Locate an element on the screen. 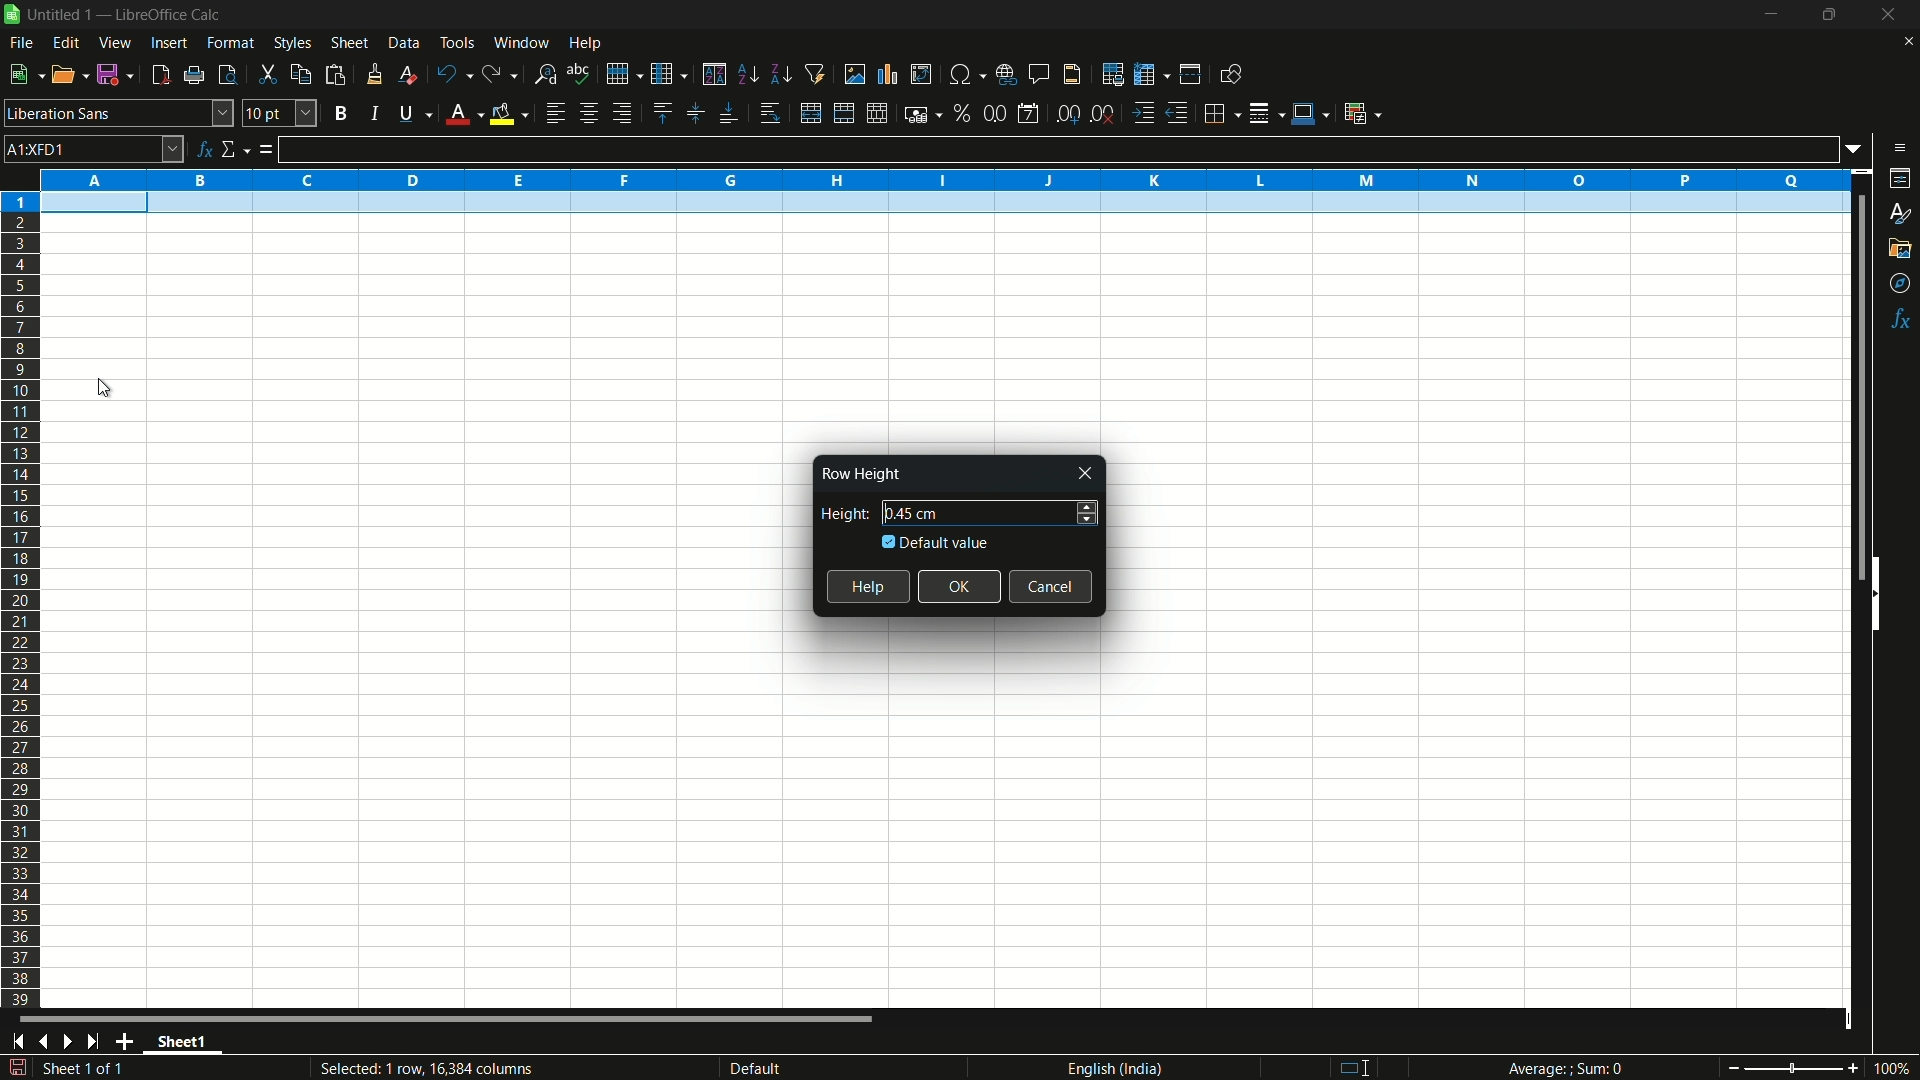 This screenshot has width=1920, height=1080. align top is located at coordinates (661, 113).